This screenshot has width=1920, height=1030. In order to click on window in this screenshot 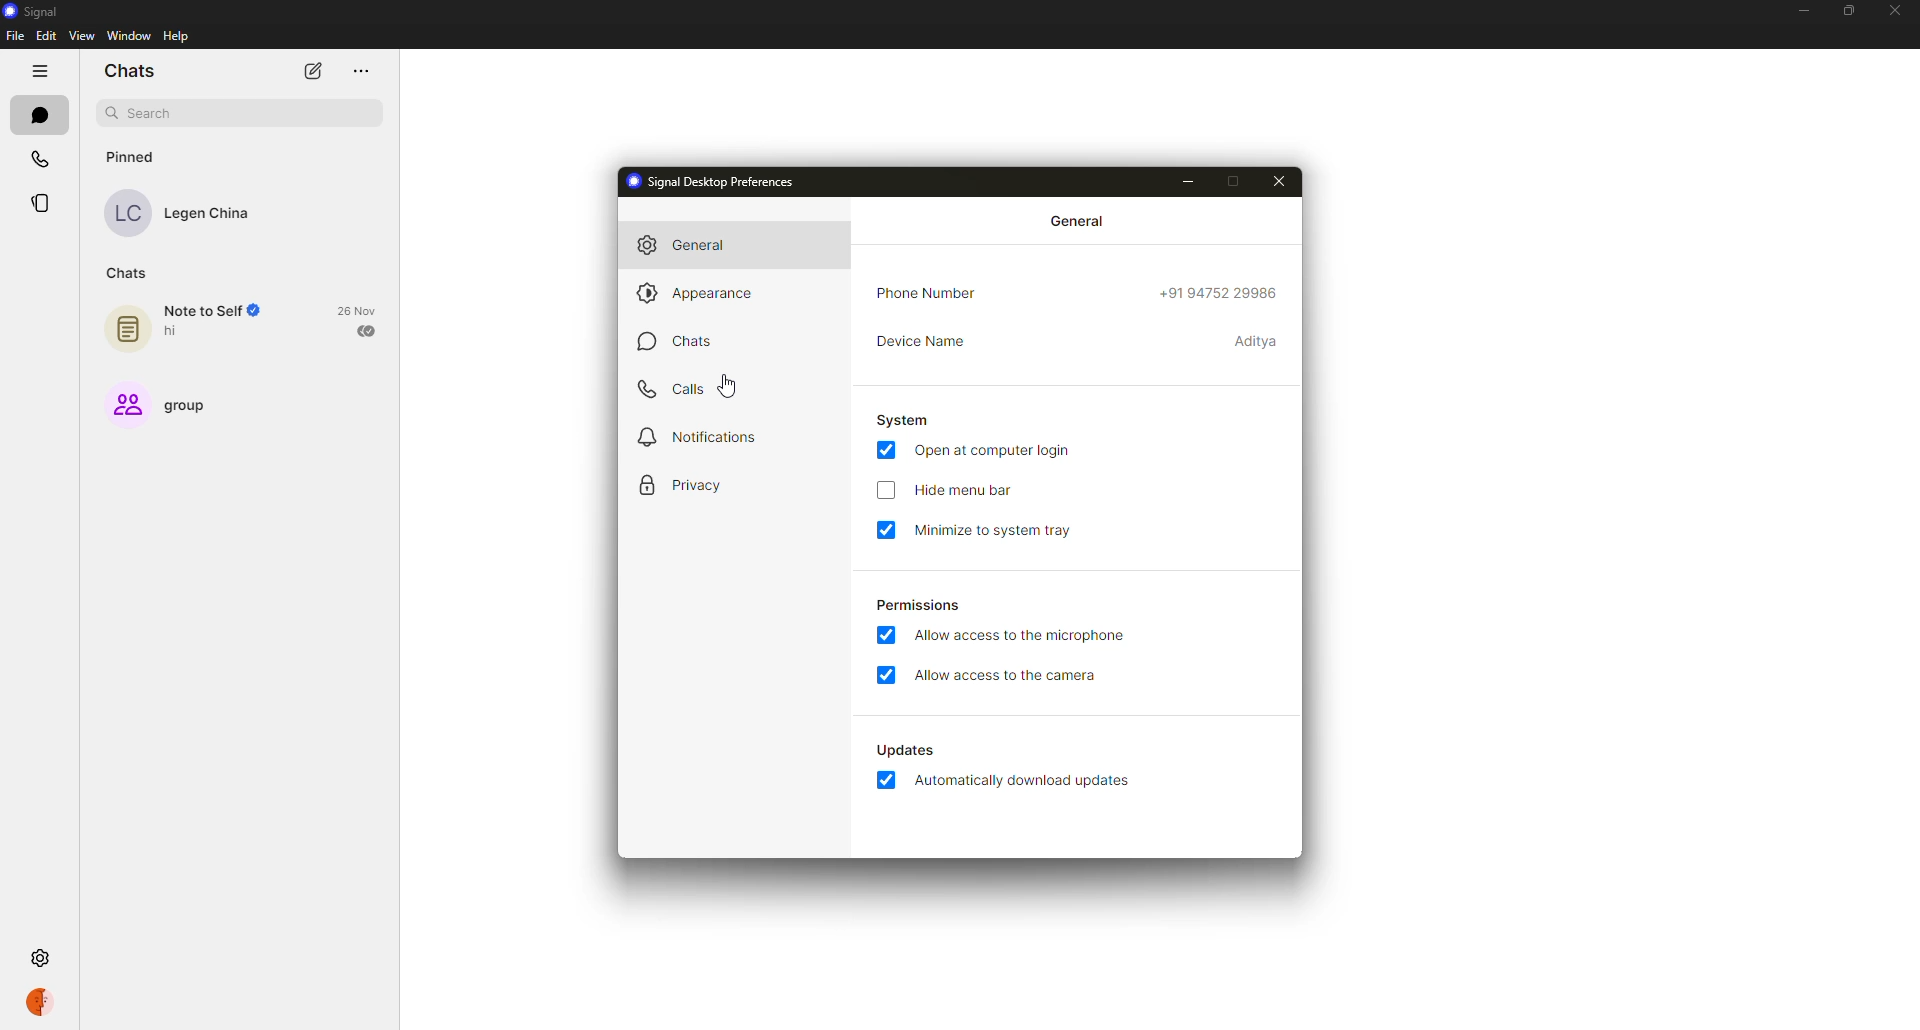, I will do `click(129, 34)`.